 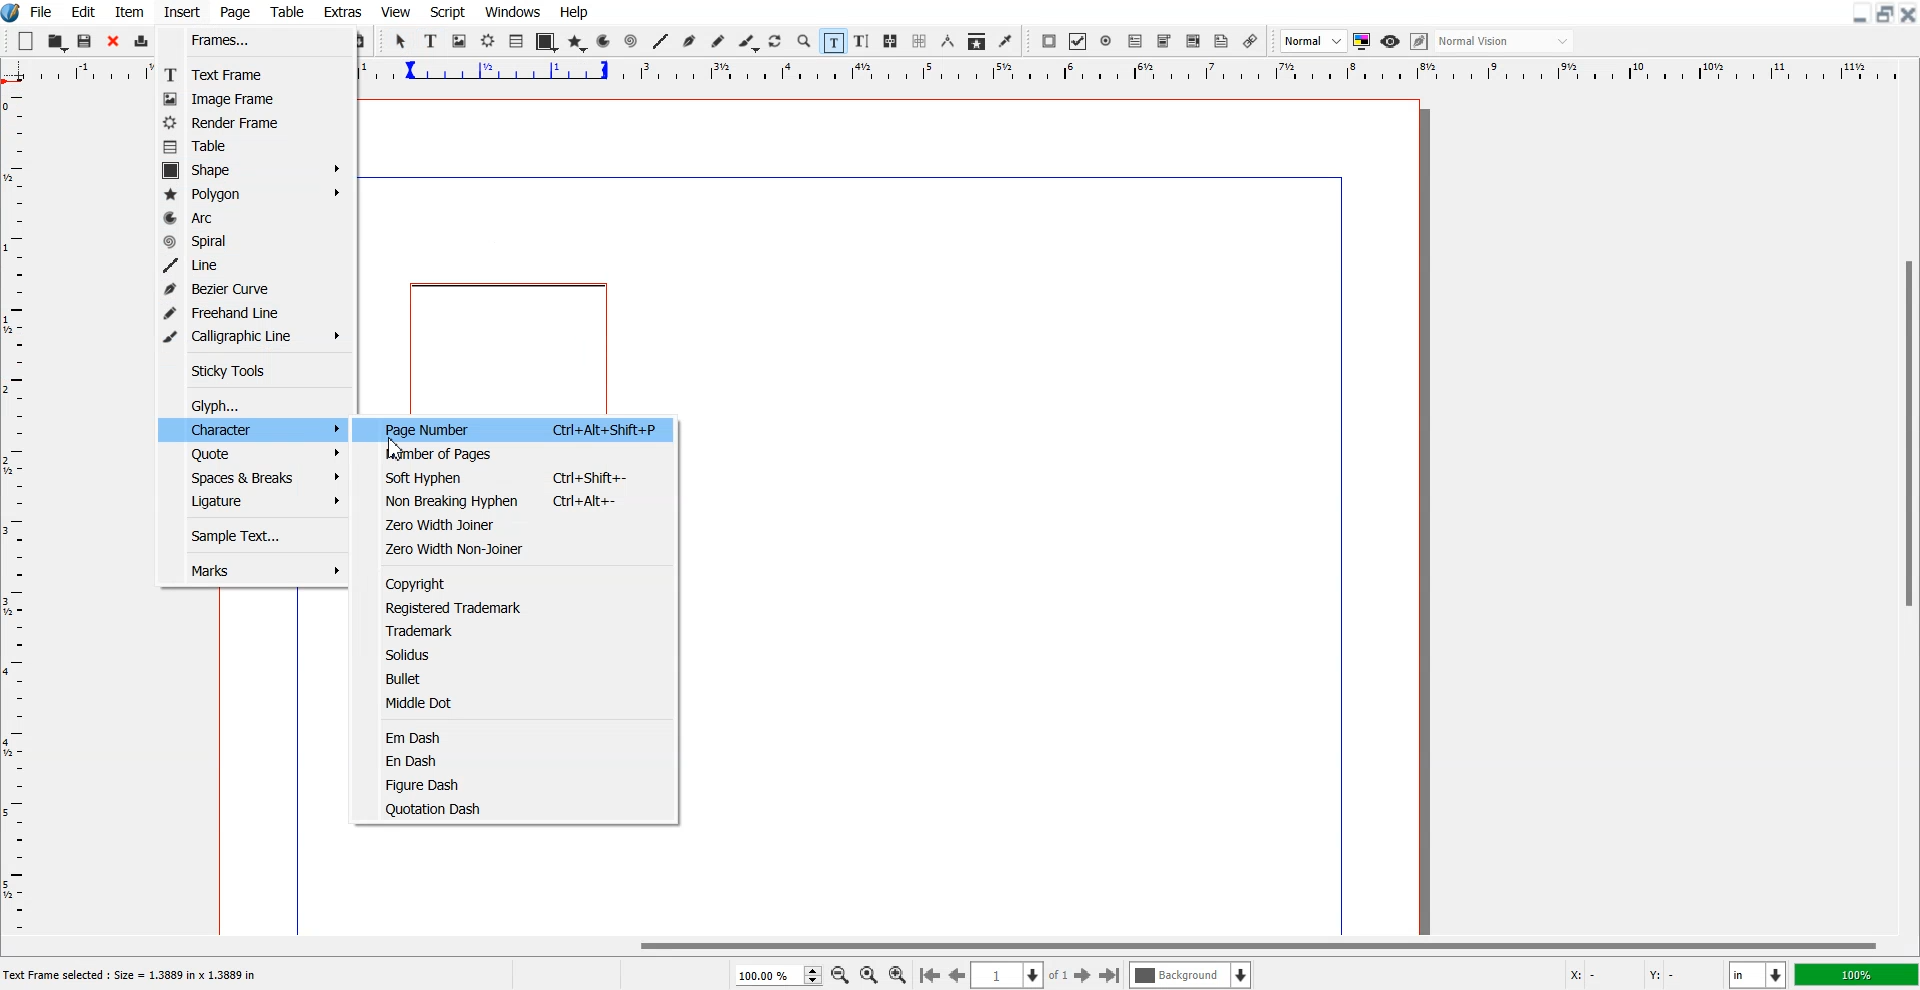 I want to click on Close, so click(x=1908, y=13).